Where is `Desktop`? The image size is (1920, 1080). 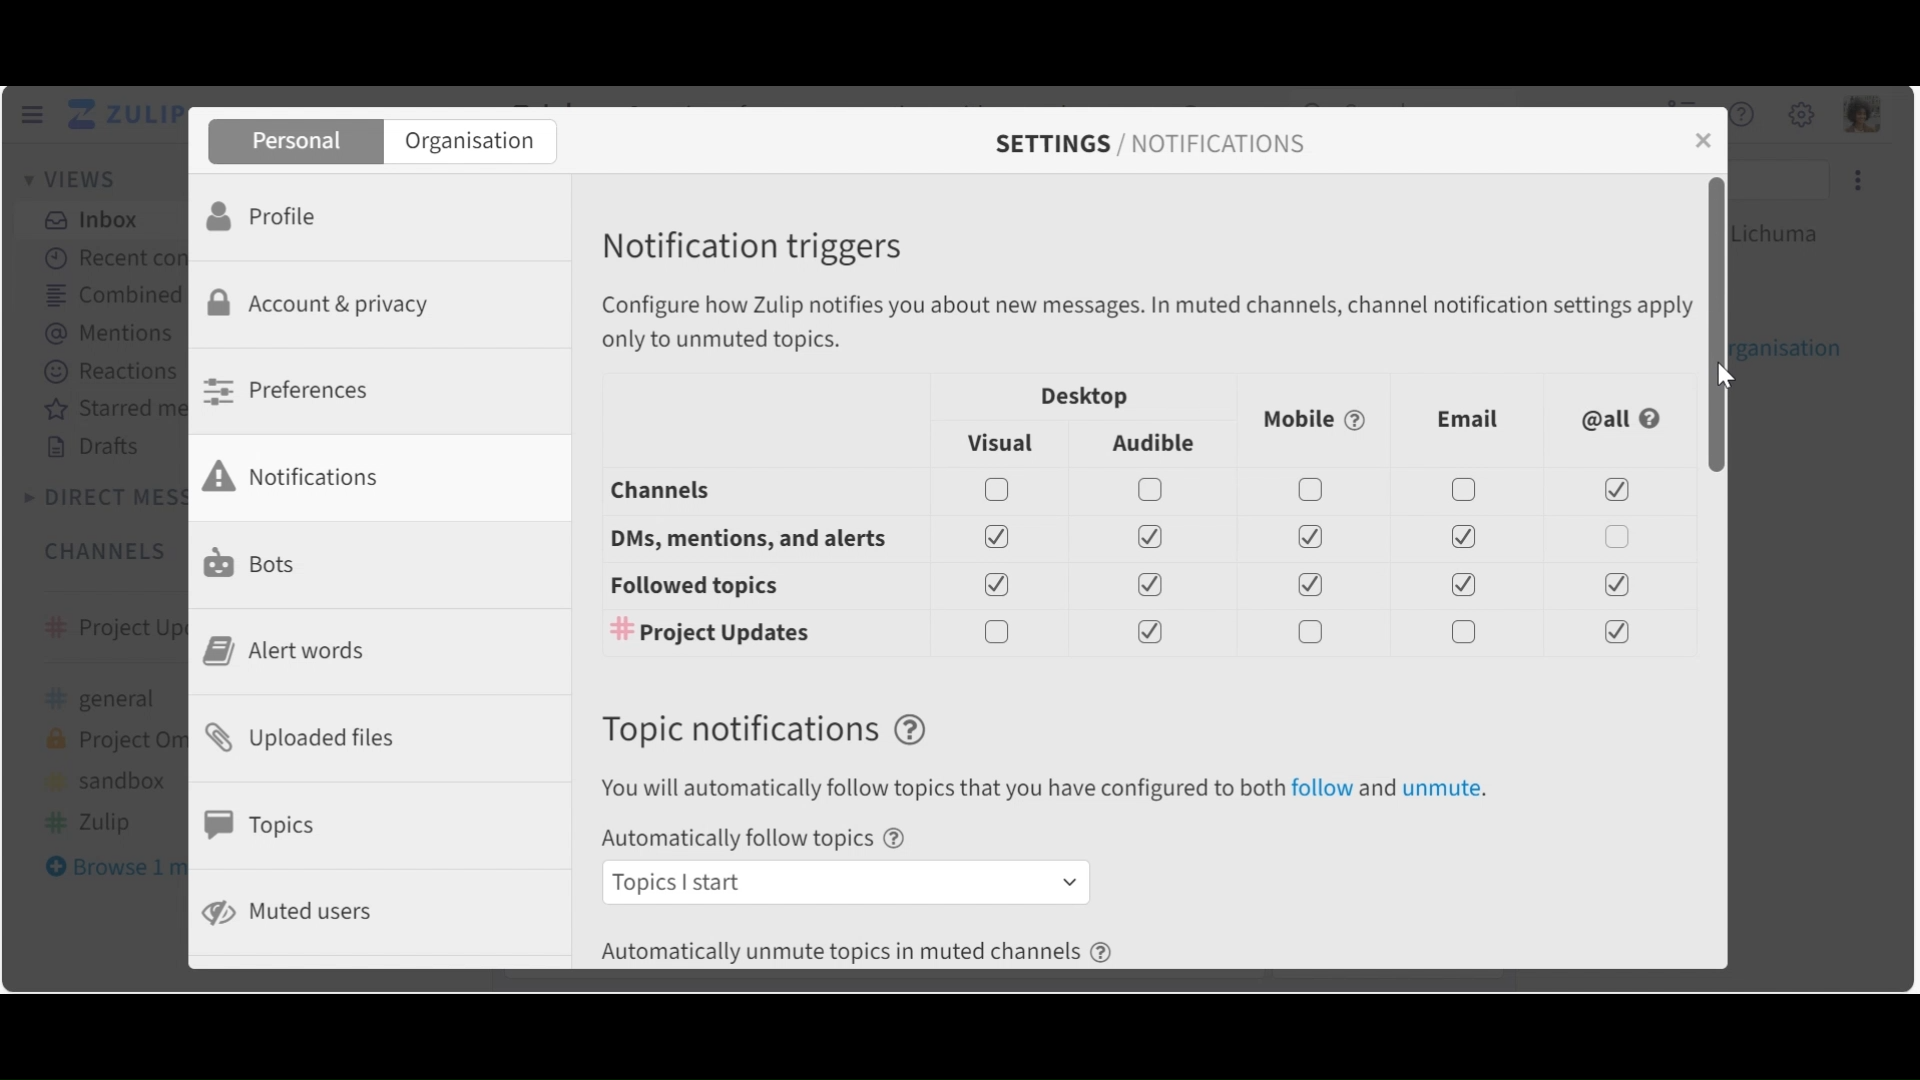
Desktop is located at coordinates (1079, 398).